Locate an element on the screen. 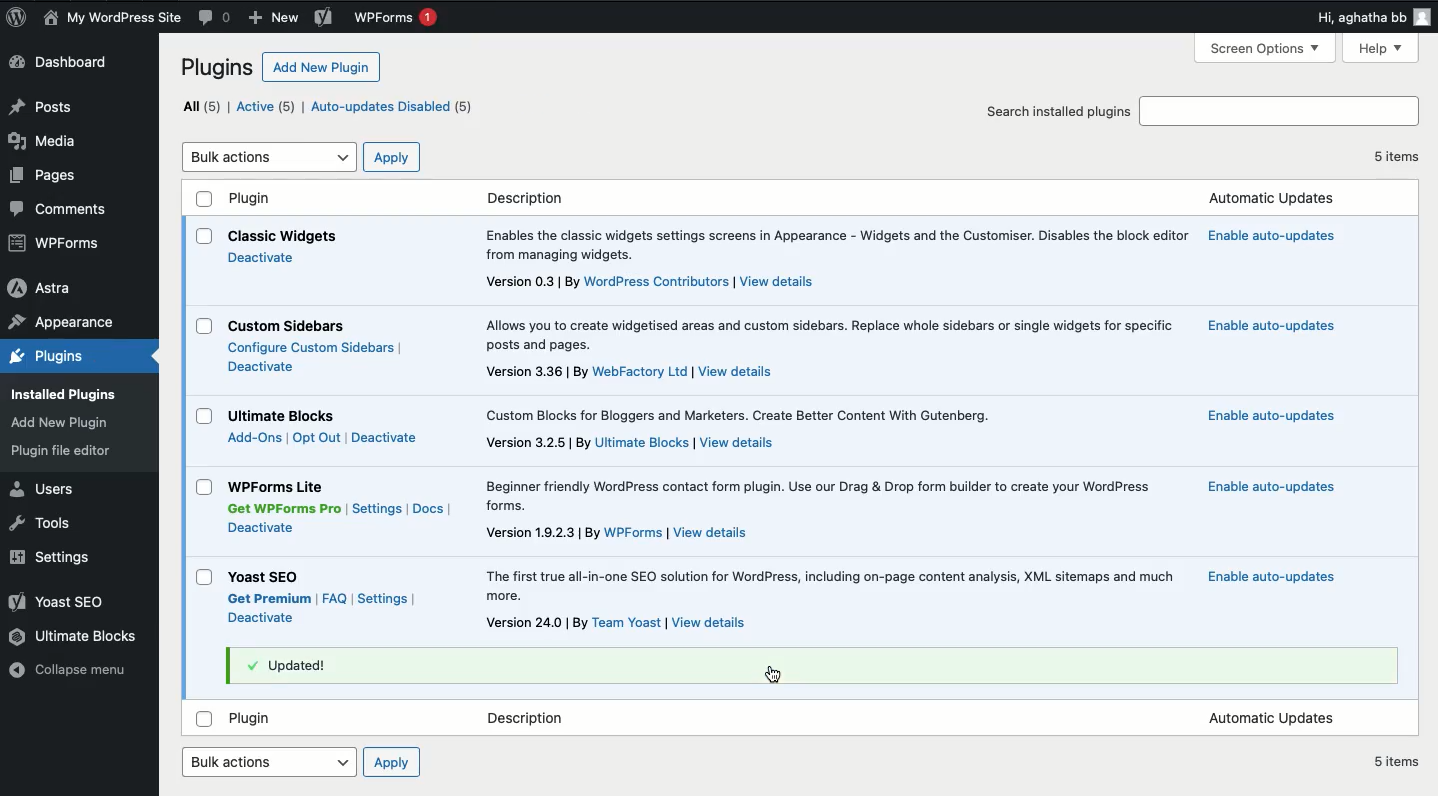 The width and height of the screenshot is (1438, 796). Checkbox is located at coordinates (205, 326).